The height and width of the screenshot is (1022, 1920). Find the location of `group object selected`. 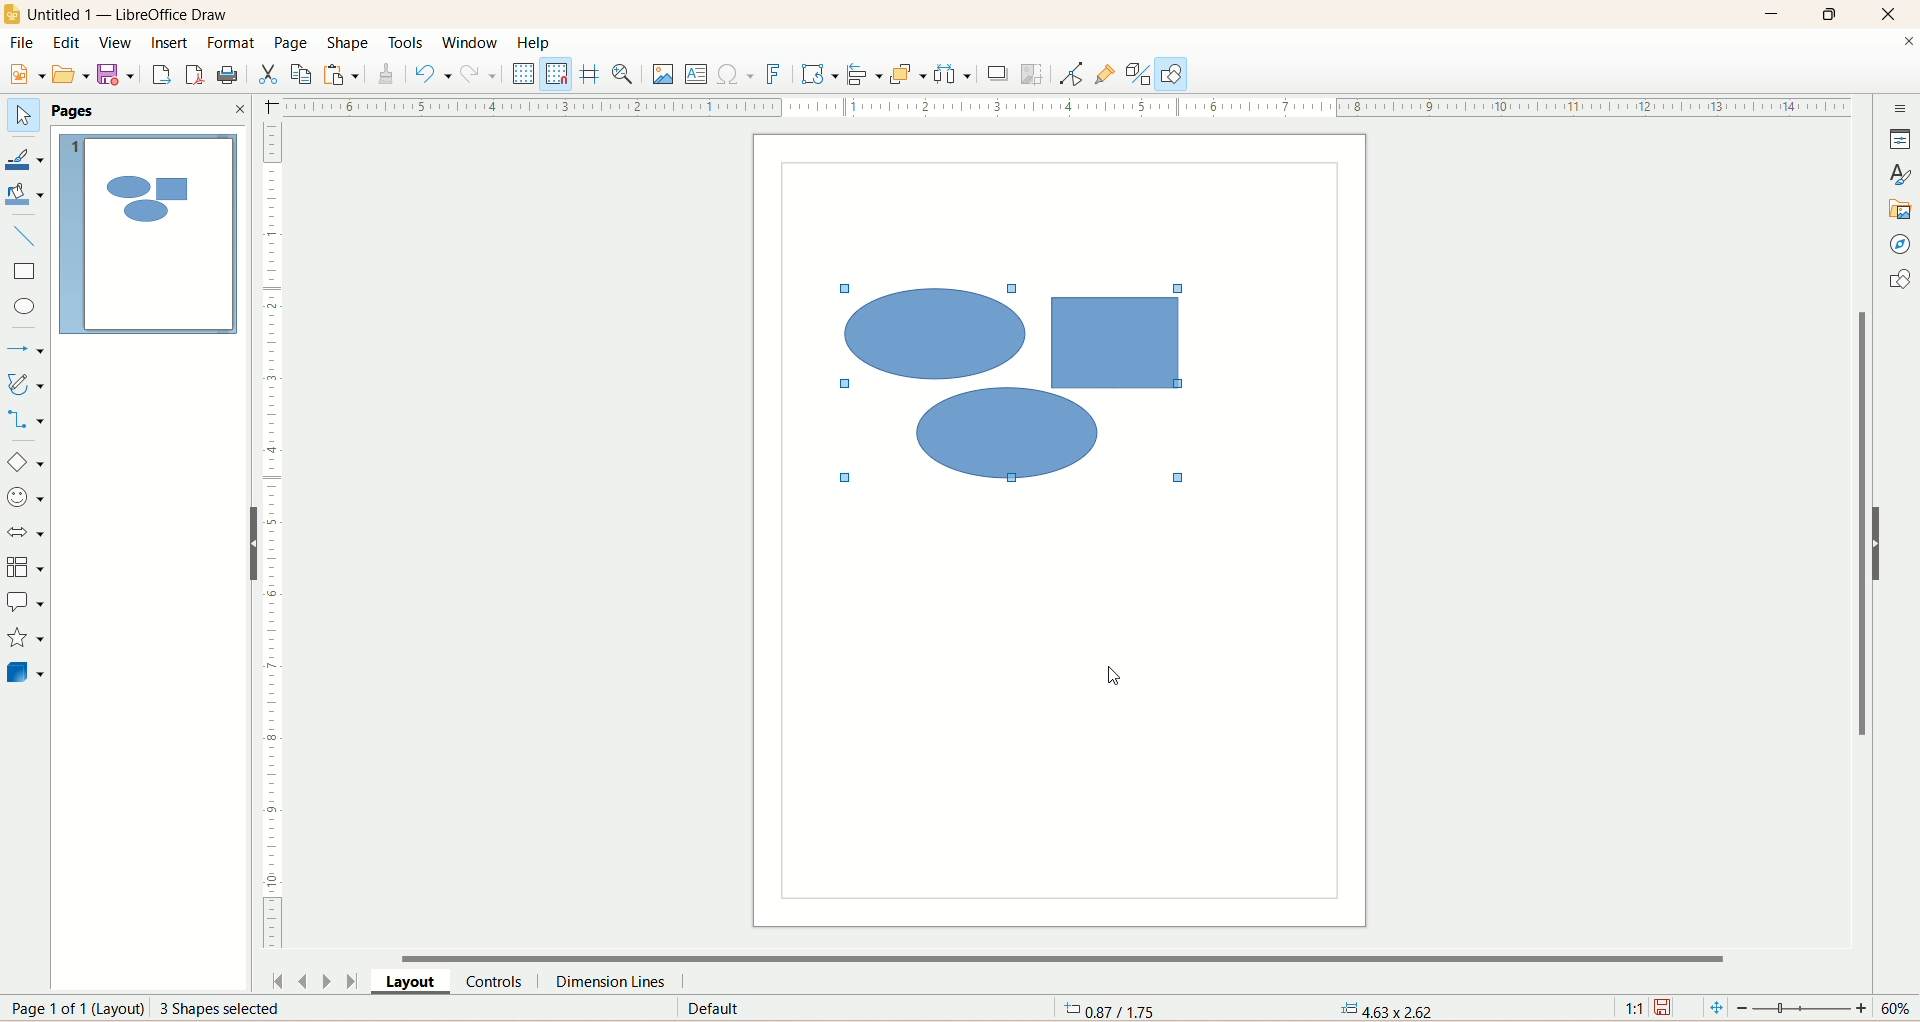

group object selected is located at coordinates (244, 1011).